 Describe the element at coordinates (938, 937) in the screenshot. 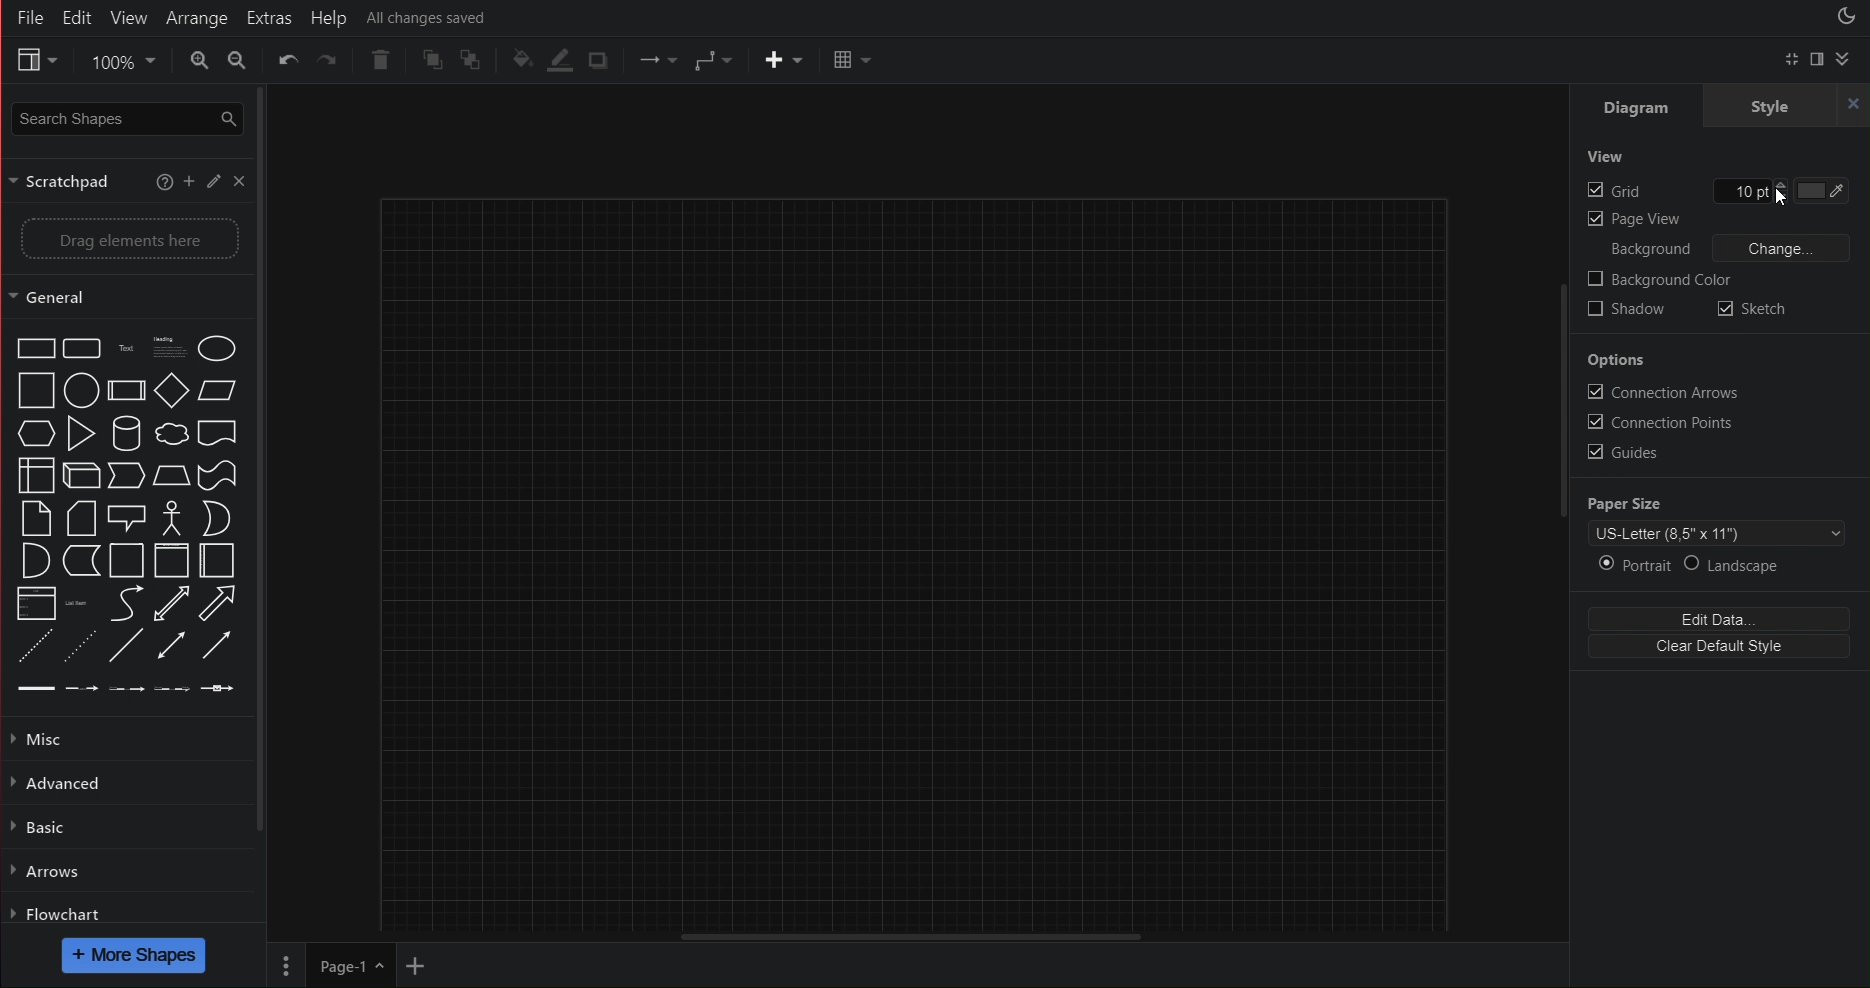

I see `Scrollbar` at that location.